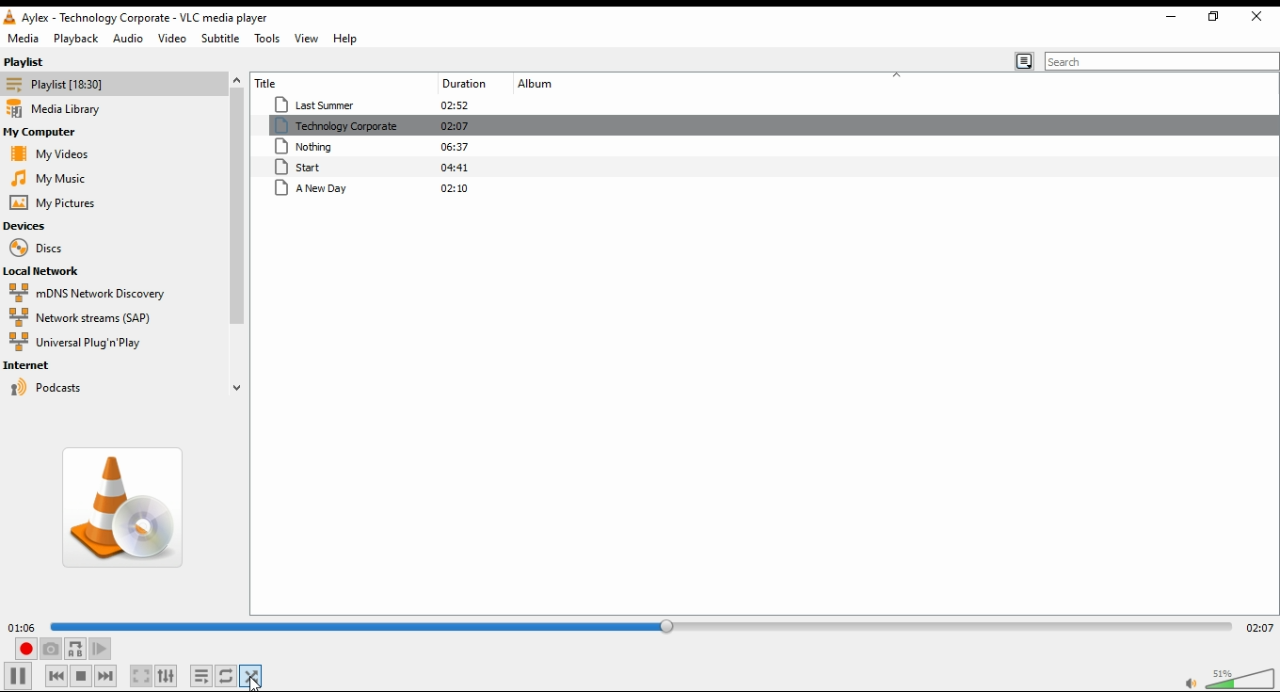  Describe the element at coordinates (348, 38) in the screenshot. I see `help` at that location.